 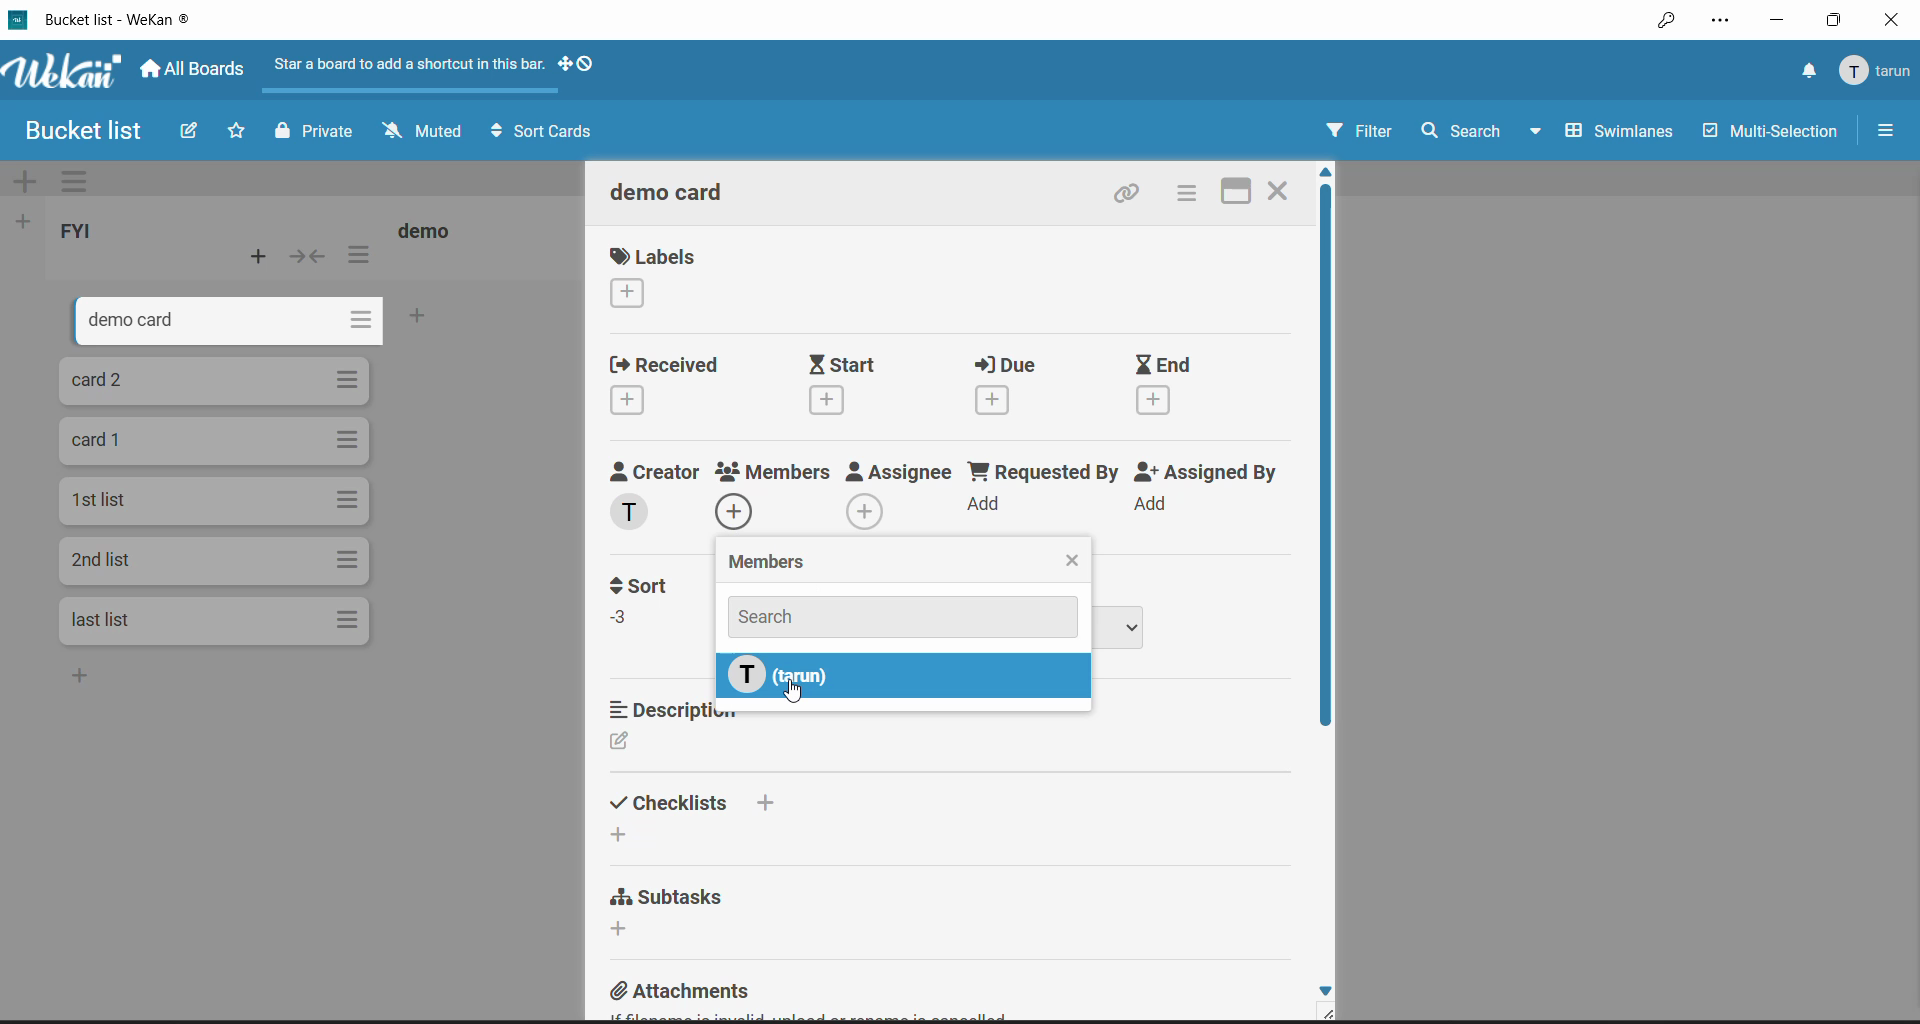 What do you see at coordinates (630, 295) in the screenshot?
I see `change label` at bounding box center [630, 295].